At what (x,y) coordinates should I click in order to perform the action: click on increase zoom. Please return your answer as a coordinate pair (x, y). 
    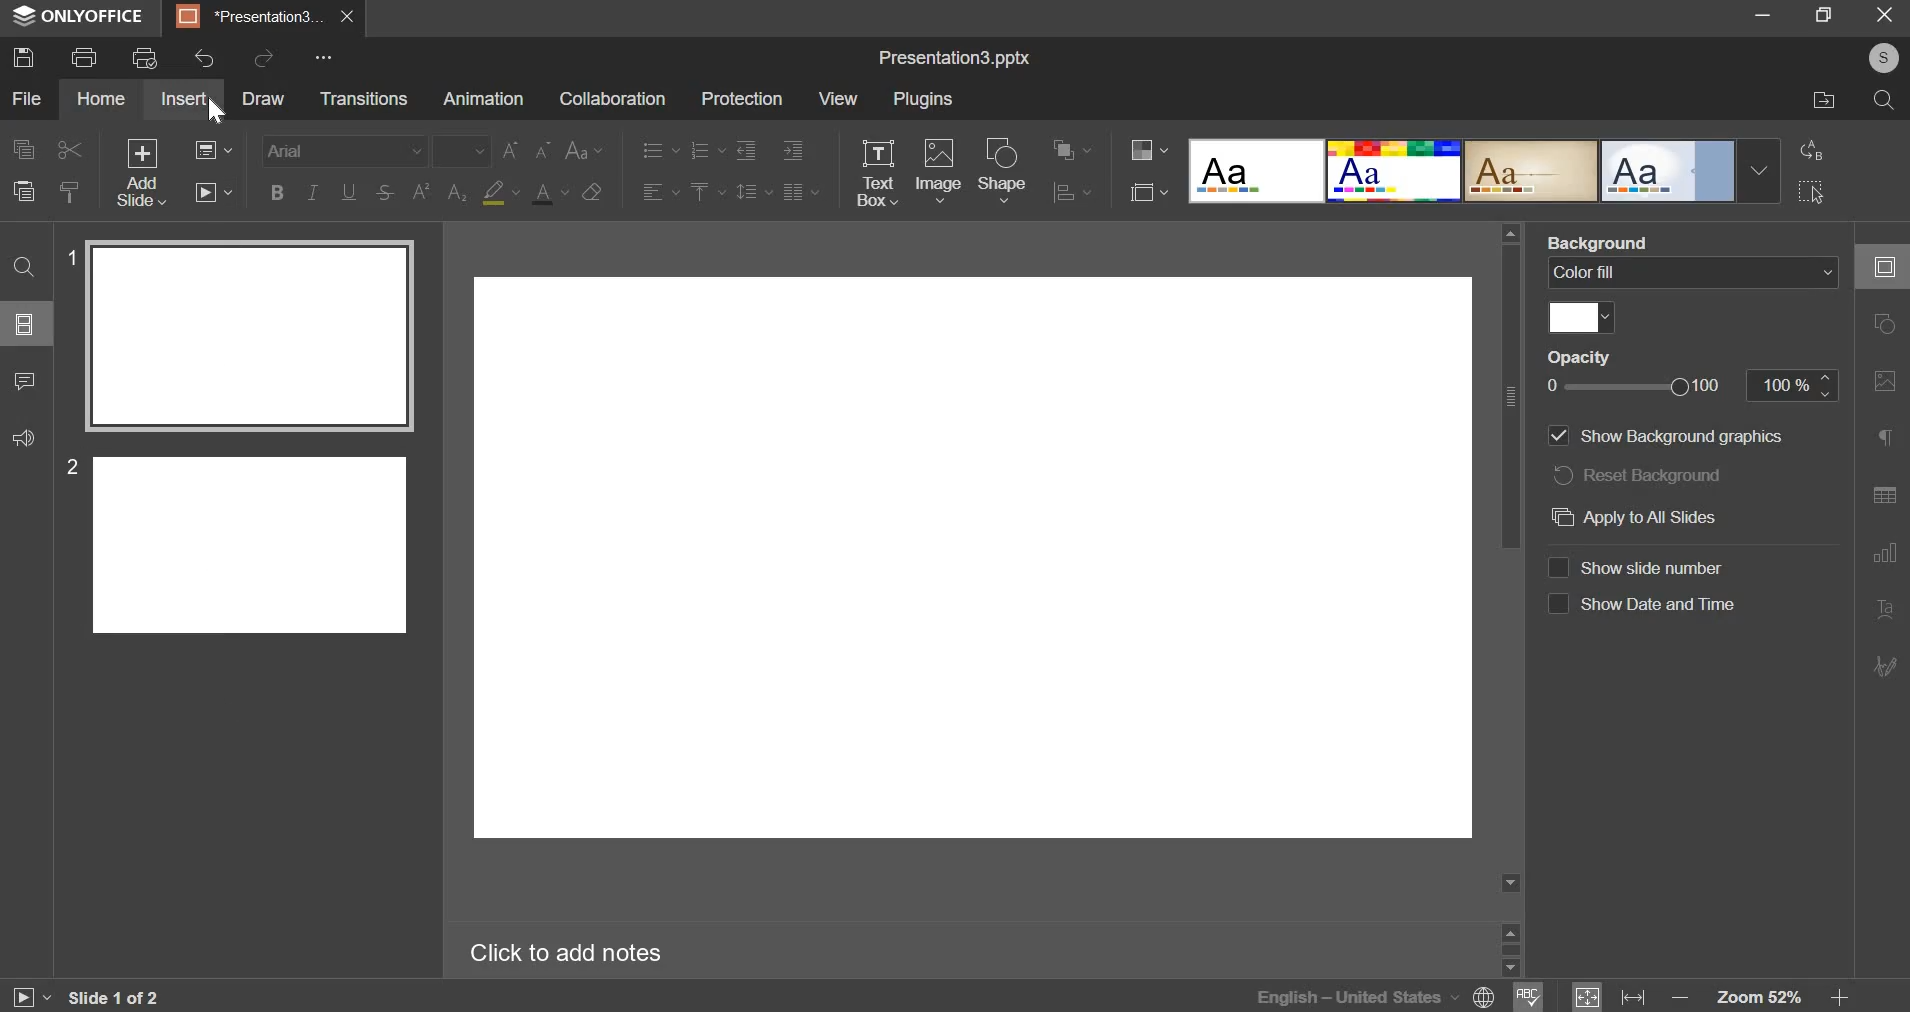
    Looking at the image, I should click on (1840, 998).